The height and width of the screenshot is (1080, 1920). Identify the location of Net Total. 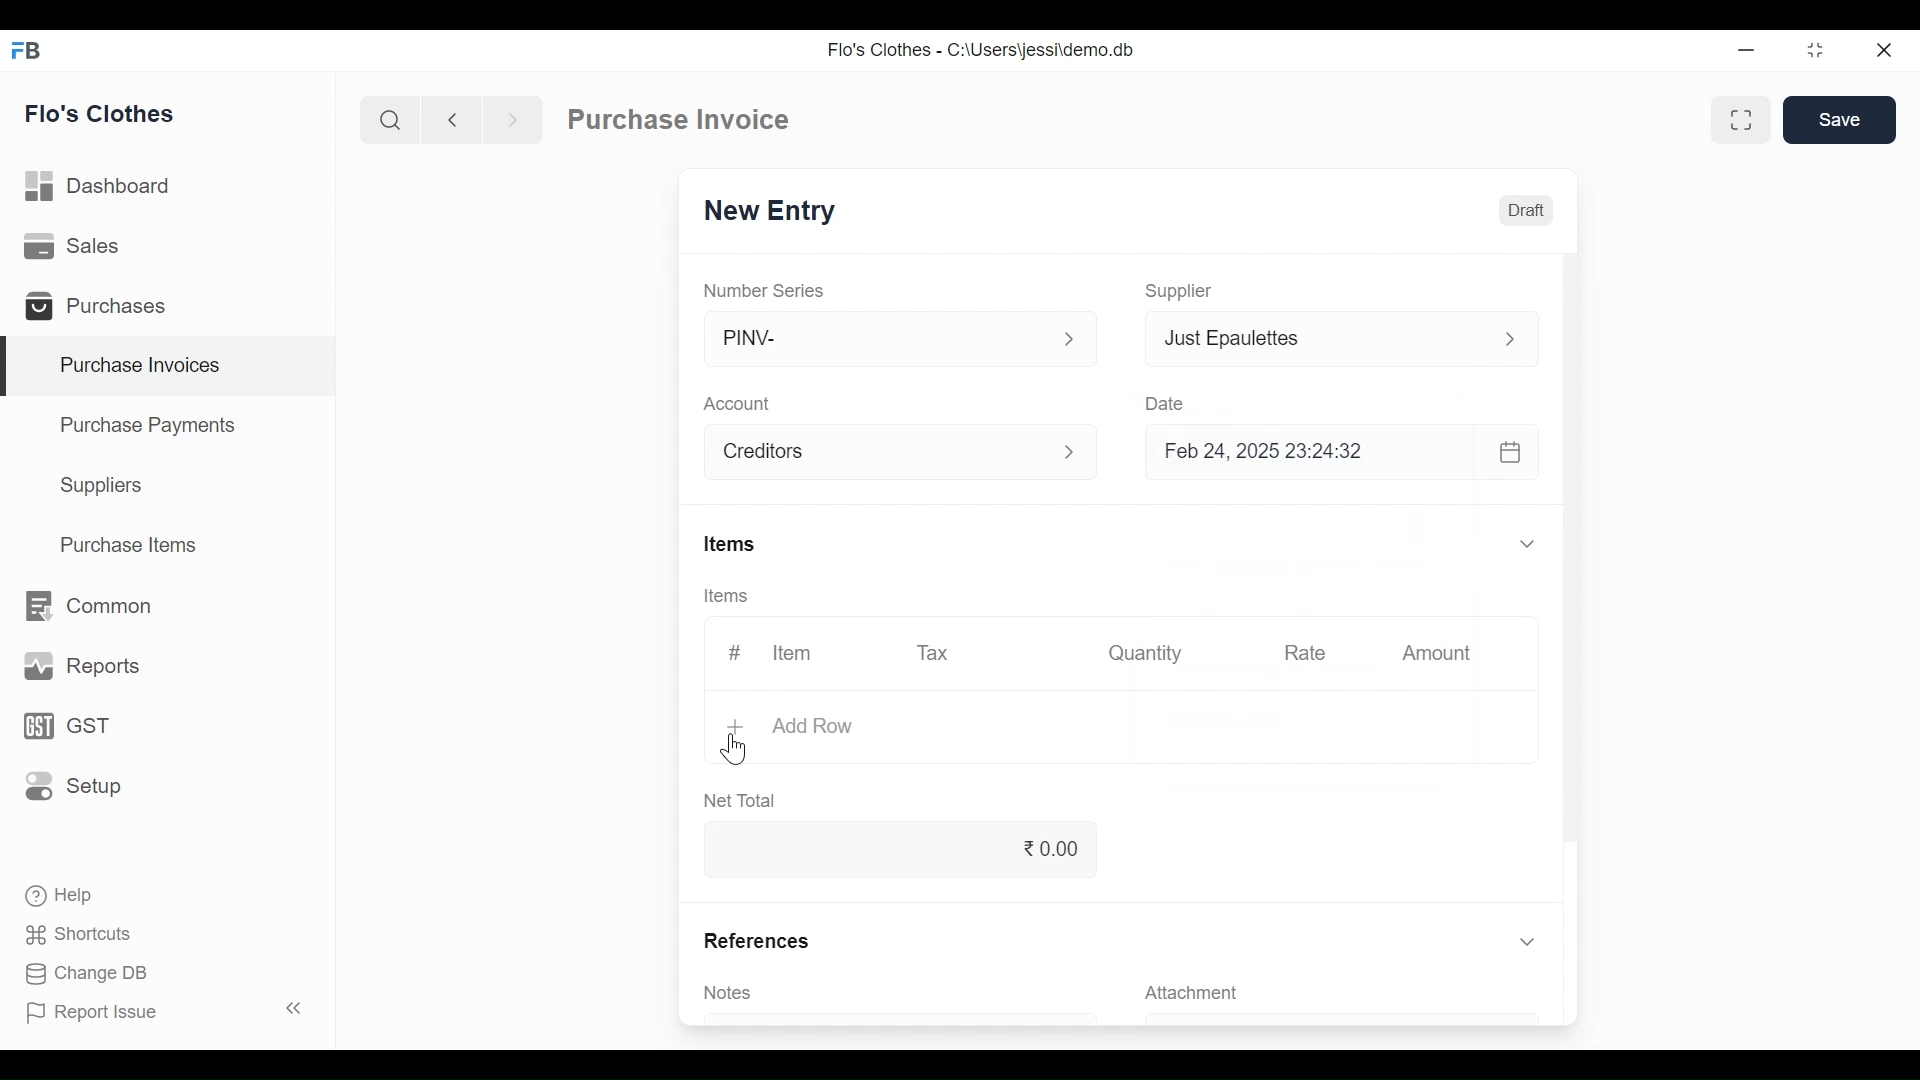
(745, 800).